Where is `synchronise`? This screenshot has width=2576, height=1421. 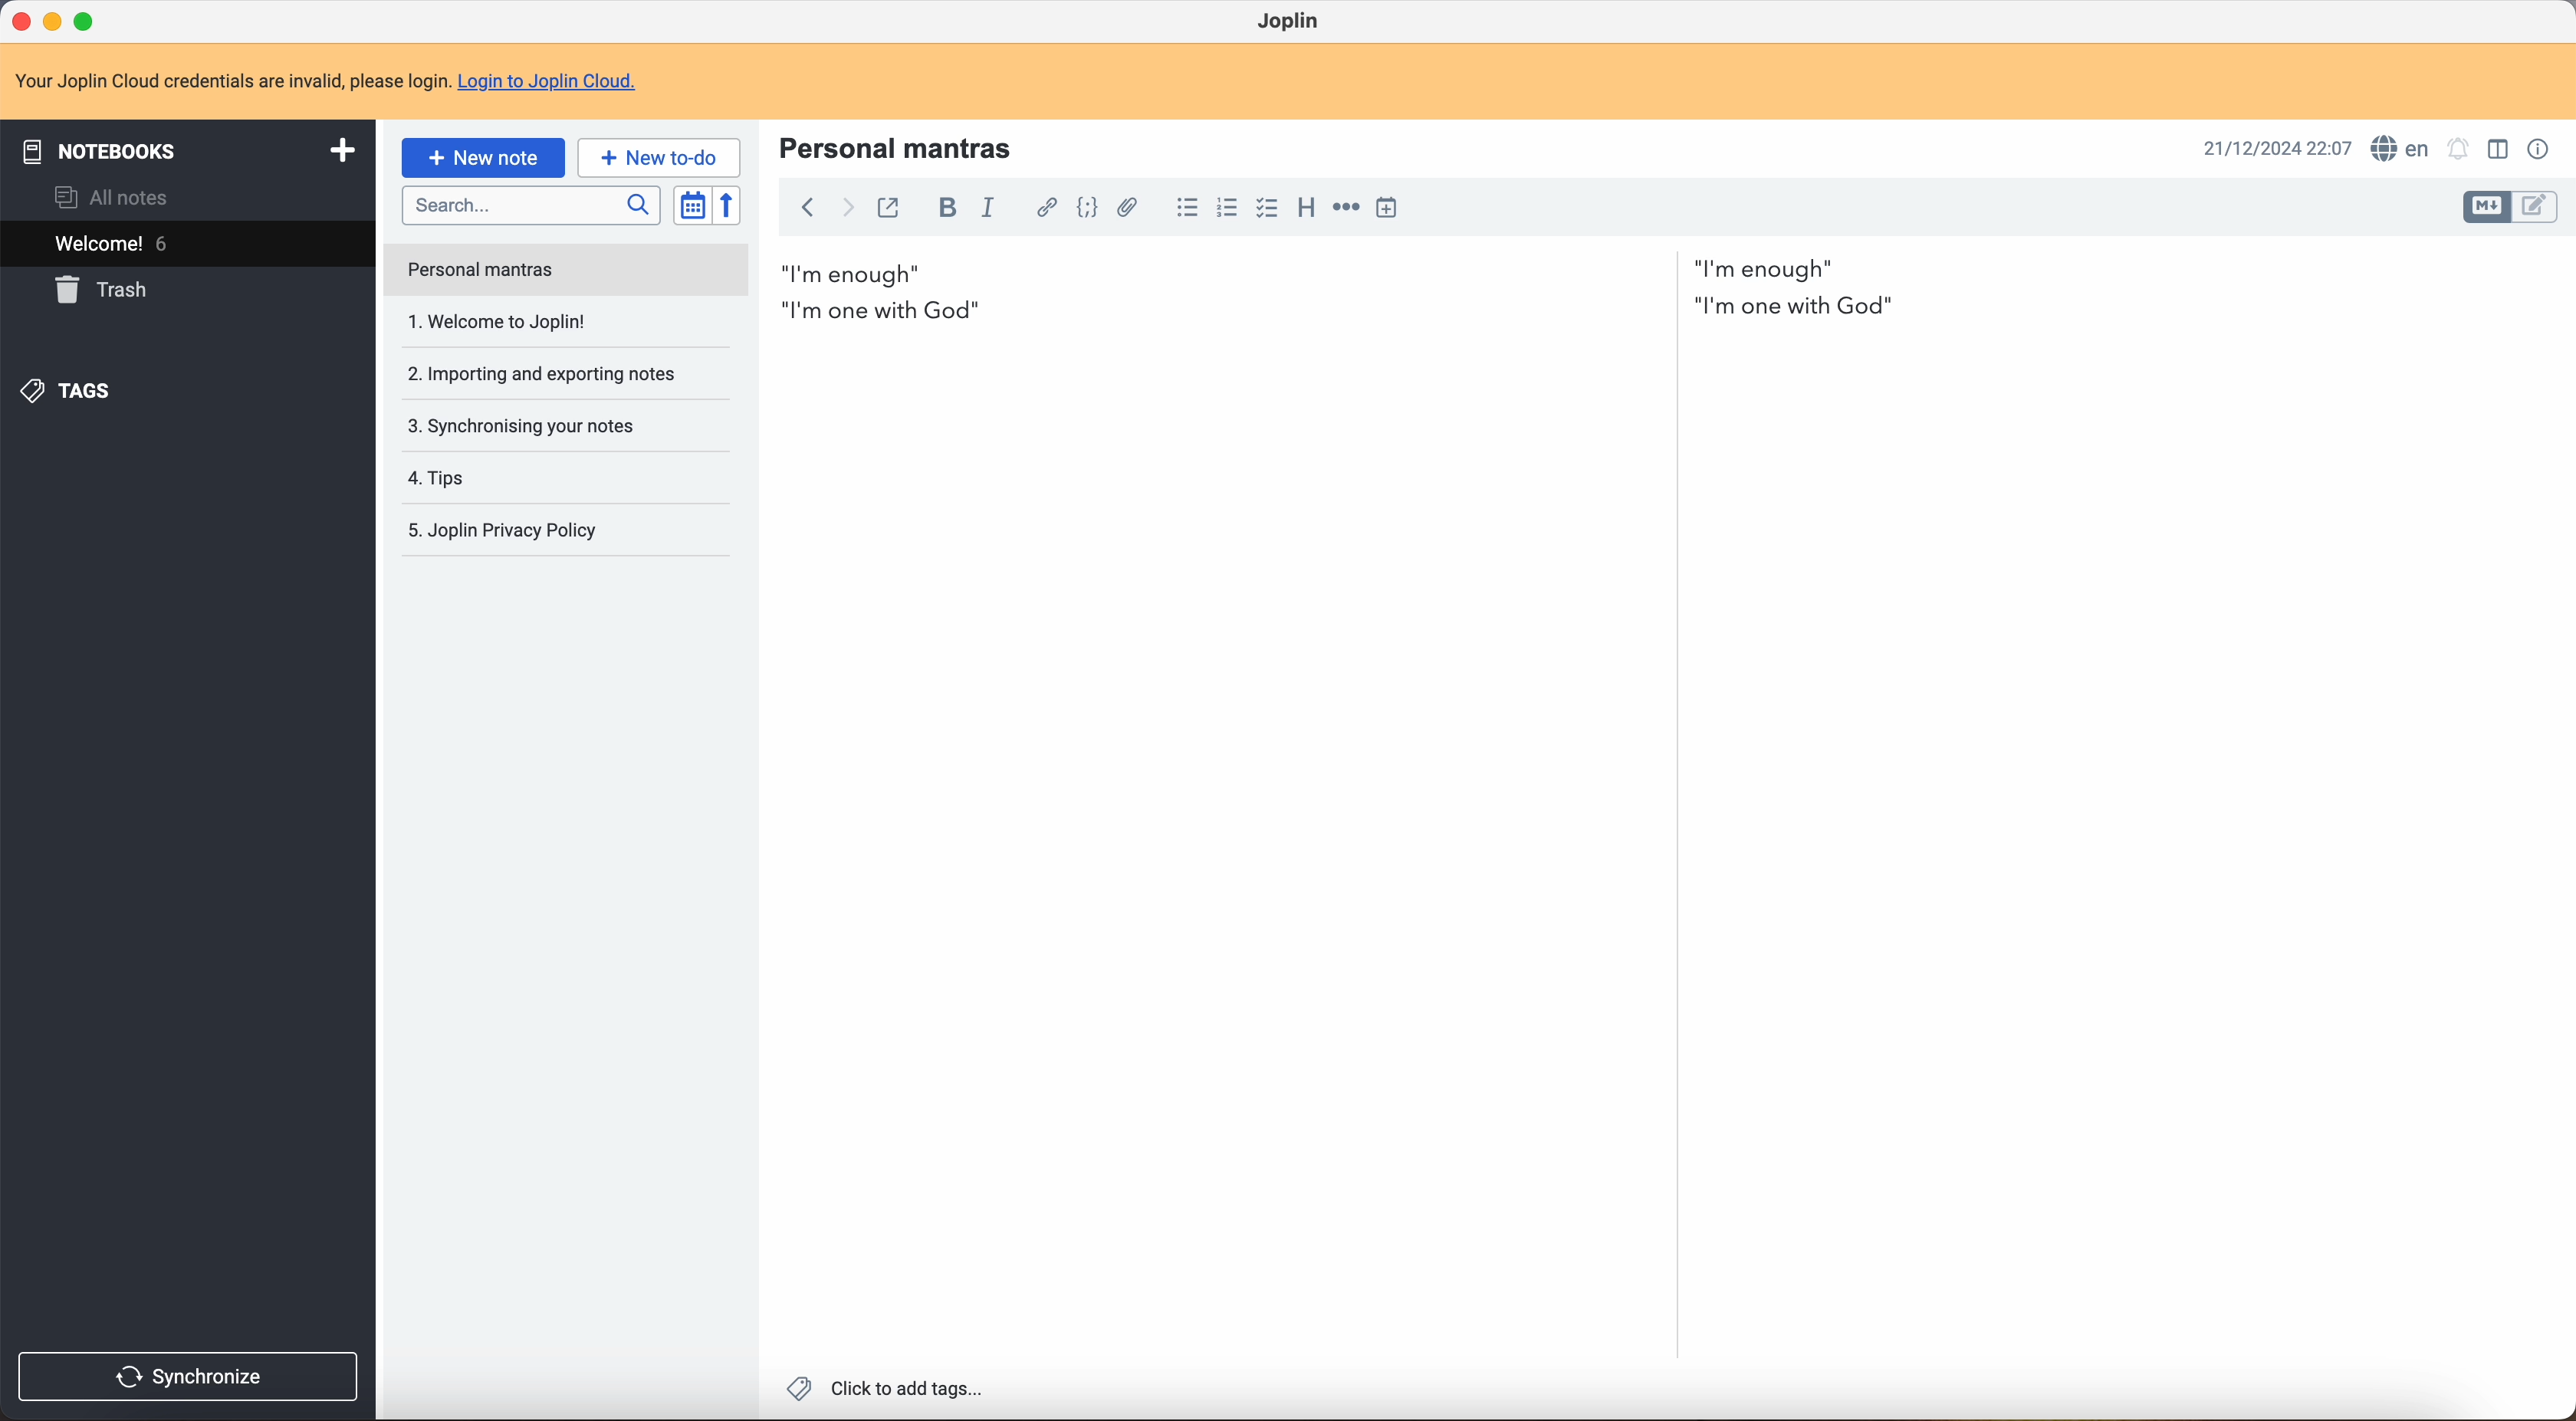 synchronise is located at coordinates (195, 1375).